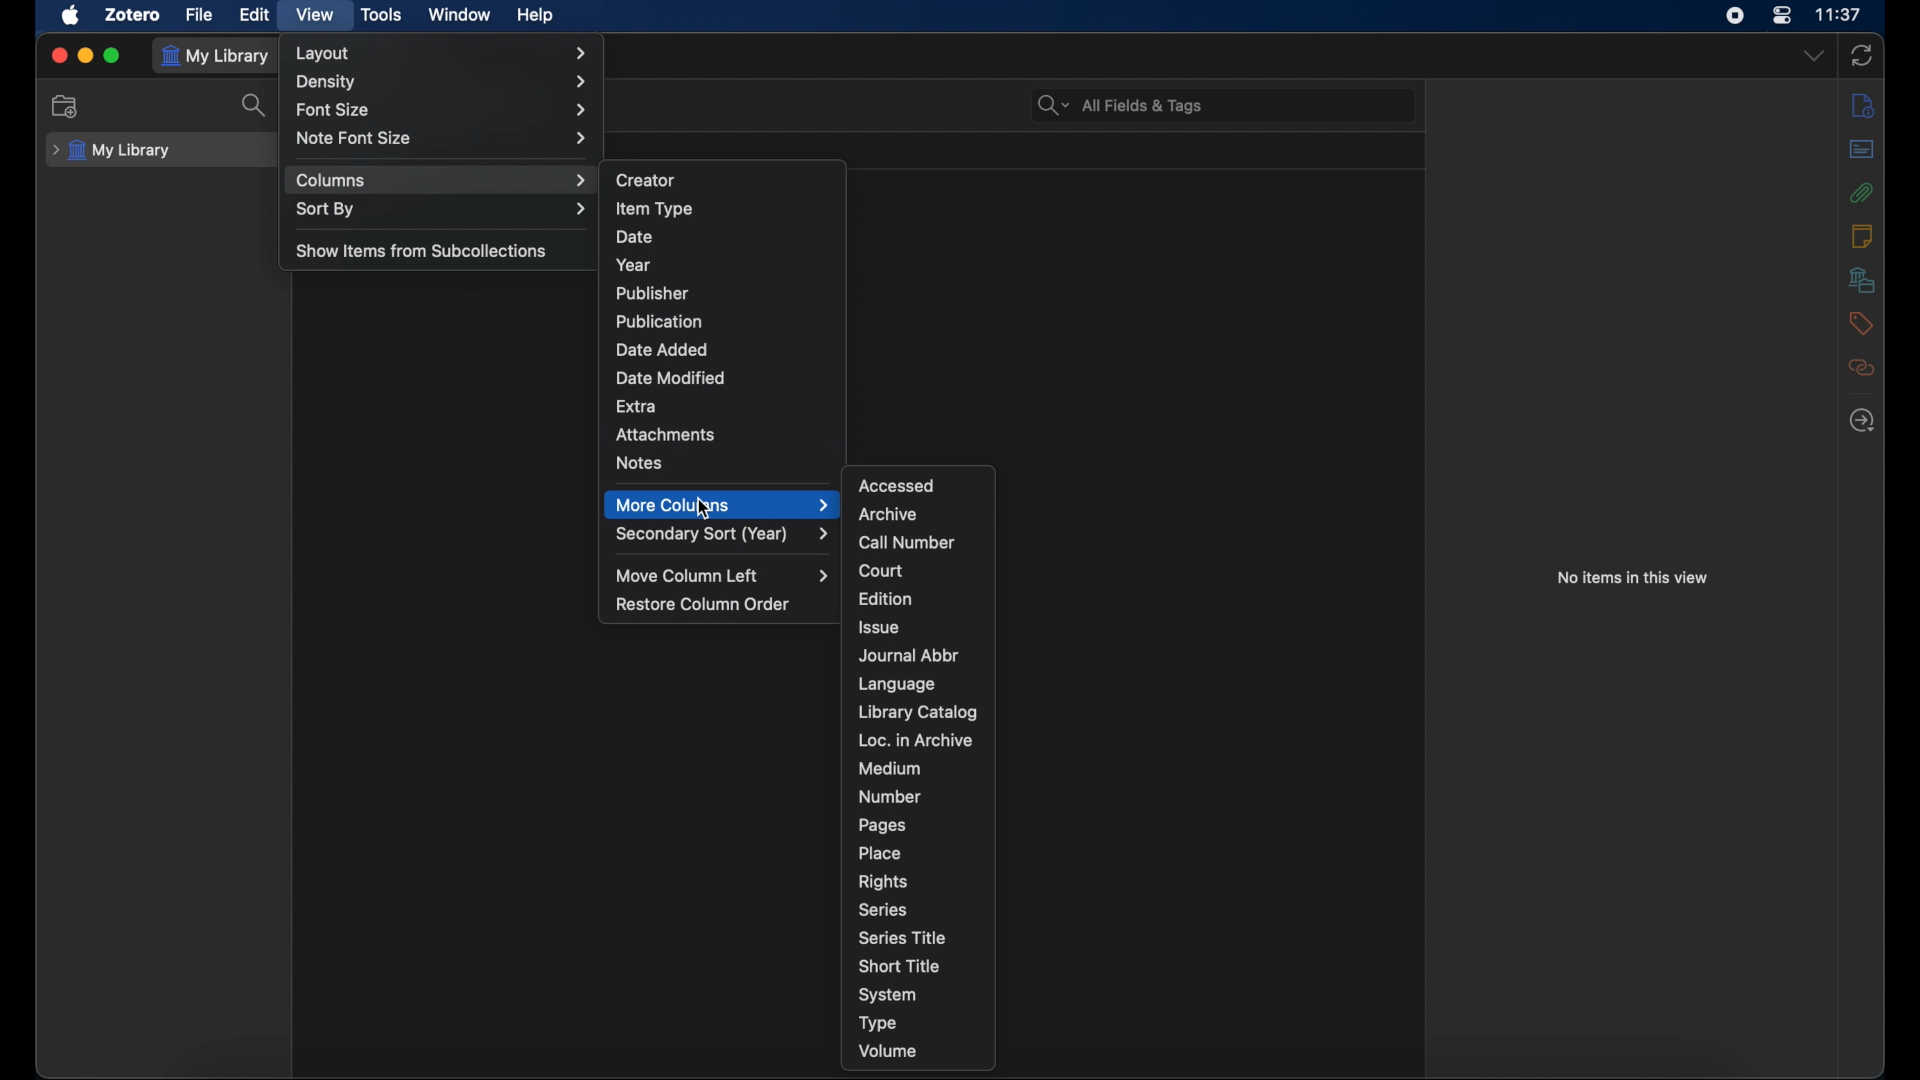 This screenshot has width=1920, height=1080. Describe the element at coordinates (1862, 55) in the screenshot. I see `sync` at that location.